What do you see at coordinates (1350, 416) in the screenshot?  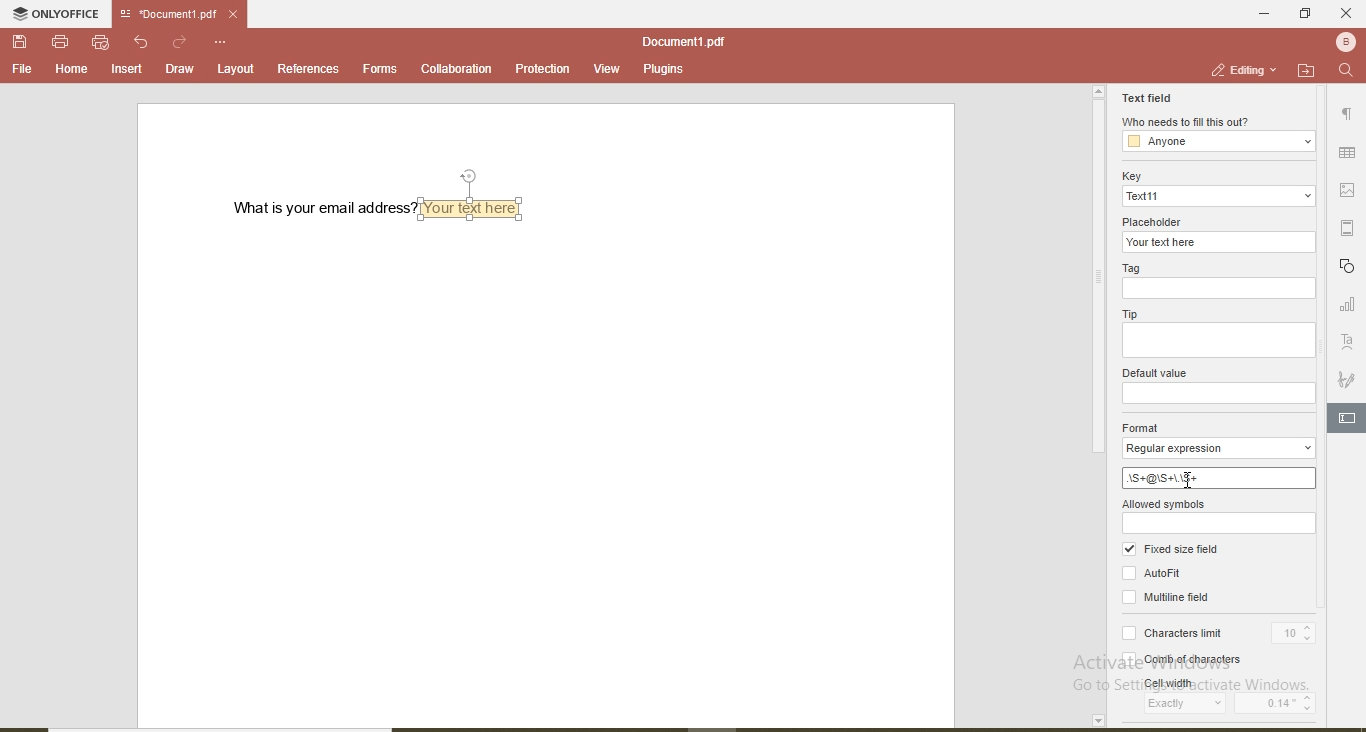 I see `edit text` at bounding box center [1350, 416].